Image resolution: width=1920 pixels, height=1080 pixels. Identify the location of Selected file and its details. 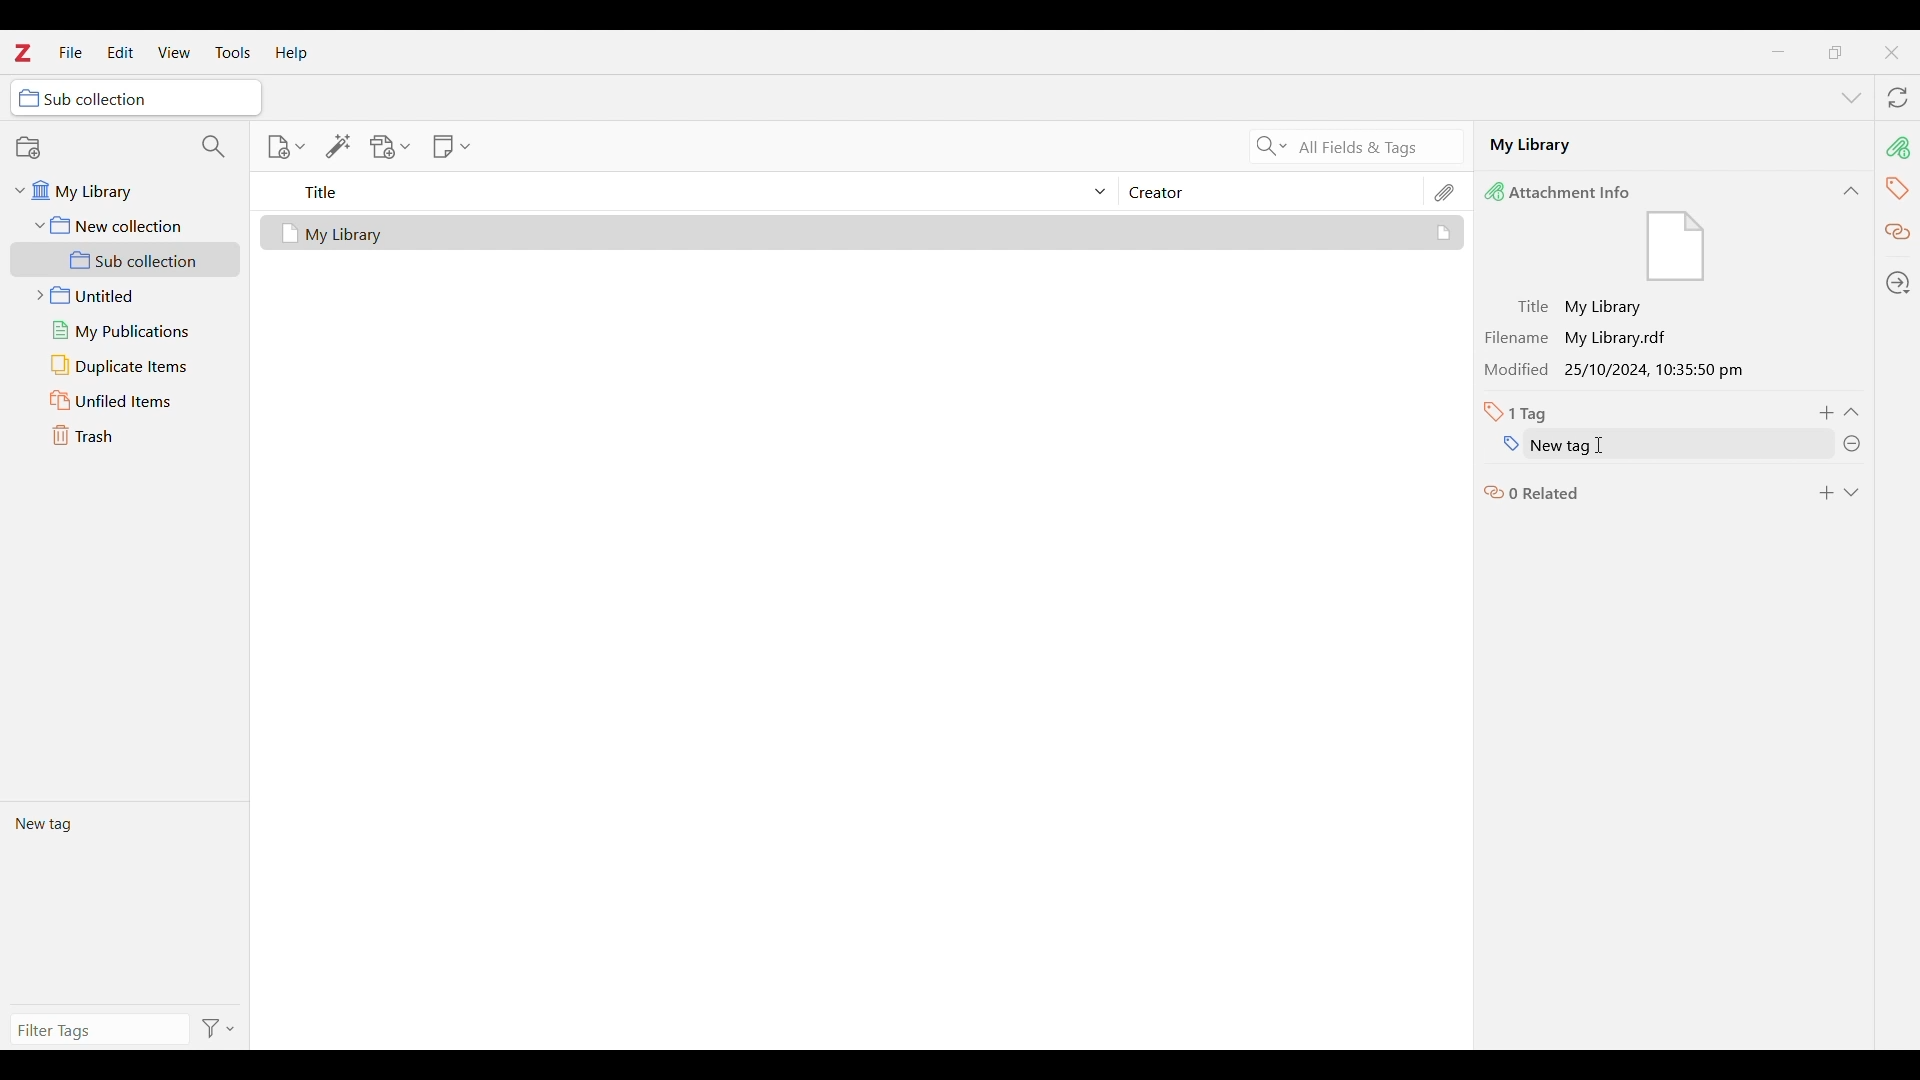
(863, 233).